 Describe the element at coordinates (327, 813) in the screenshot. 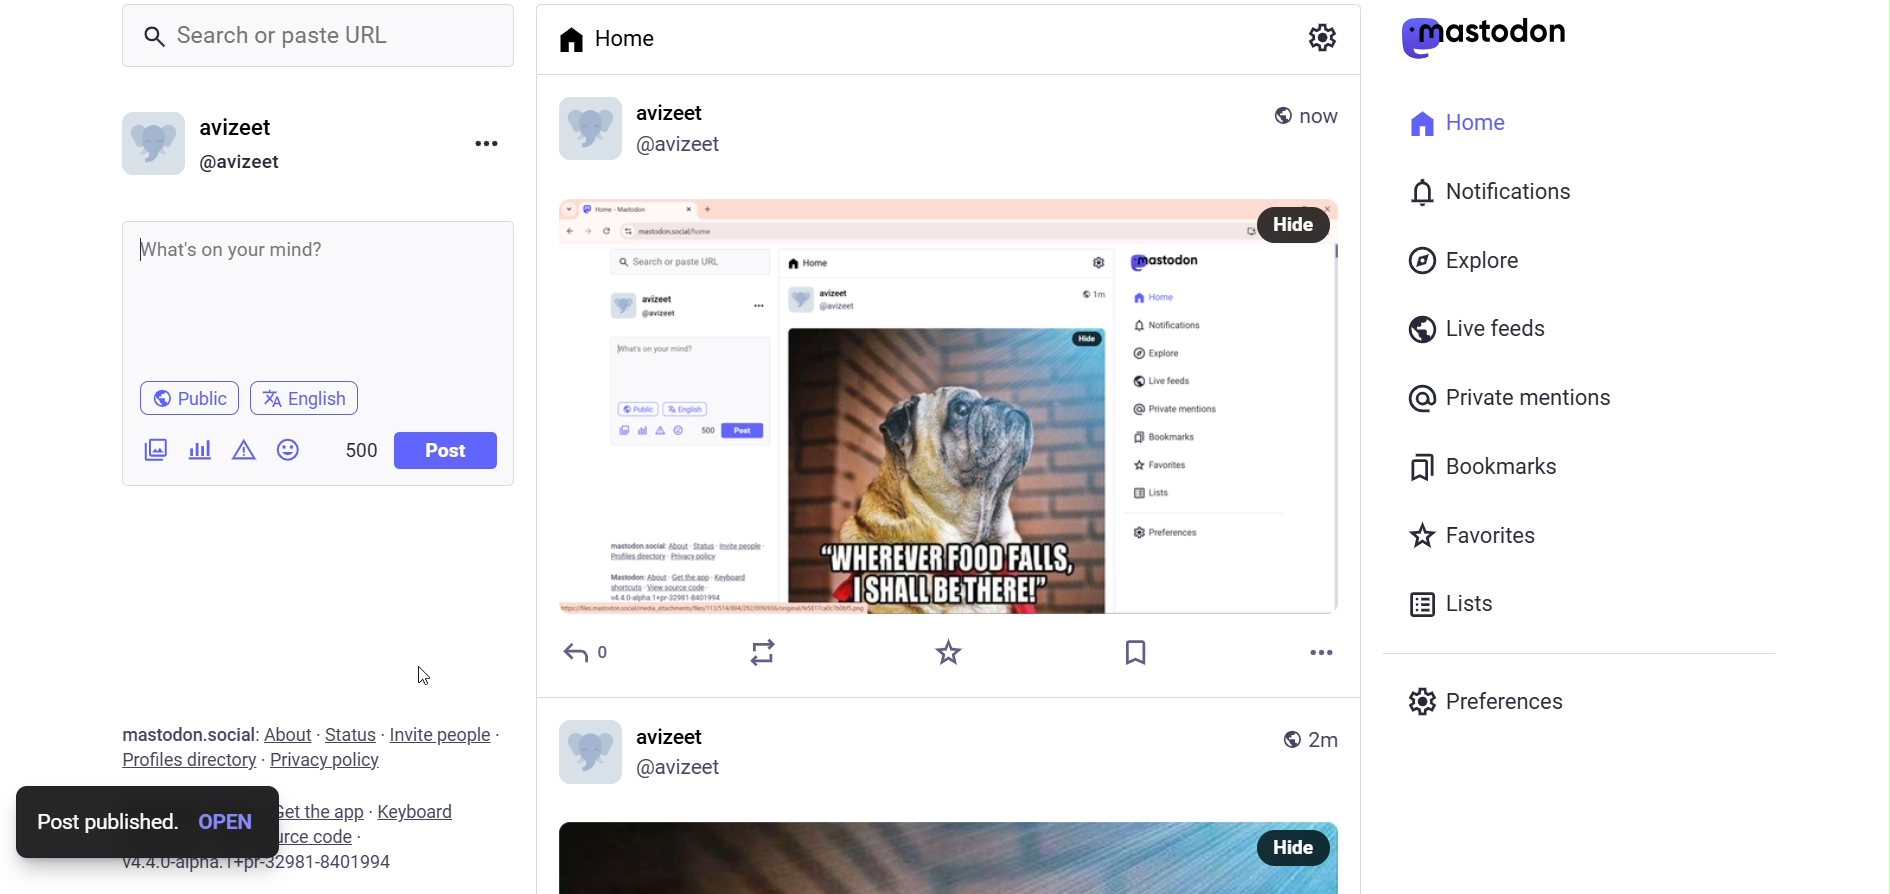

I see `shortcut` at that location.